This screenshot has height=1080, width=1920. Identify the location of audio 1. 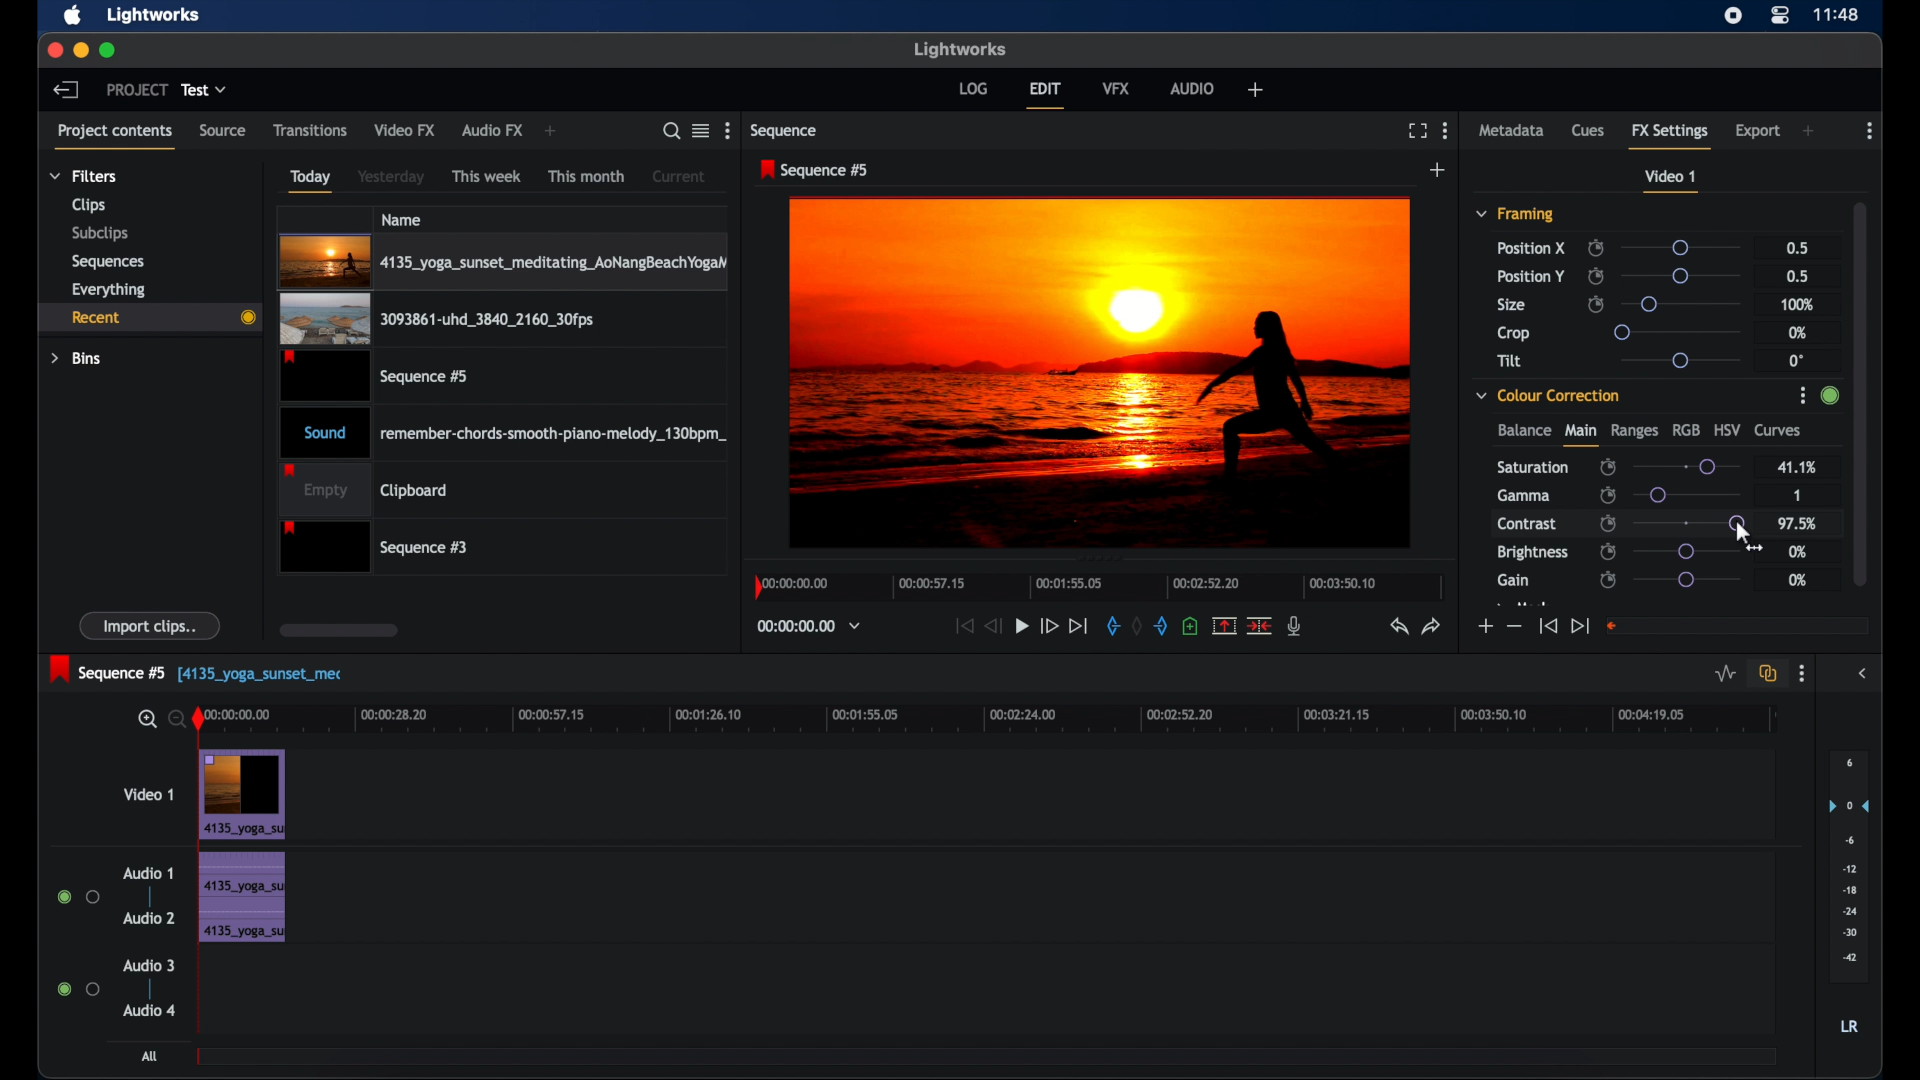
(148, 873).